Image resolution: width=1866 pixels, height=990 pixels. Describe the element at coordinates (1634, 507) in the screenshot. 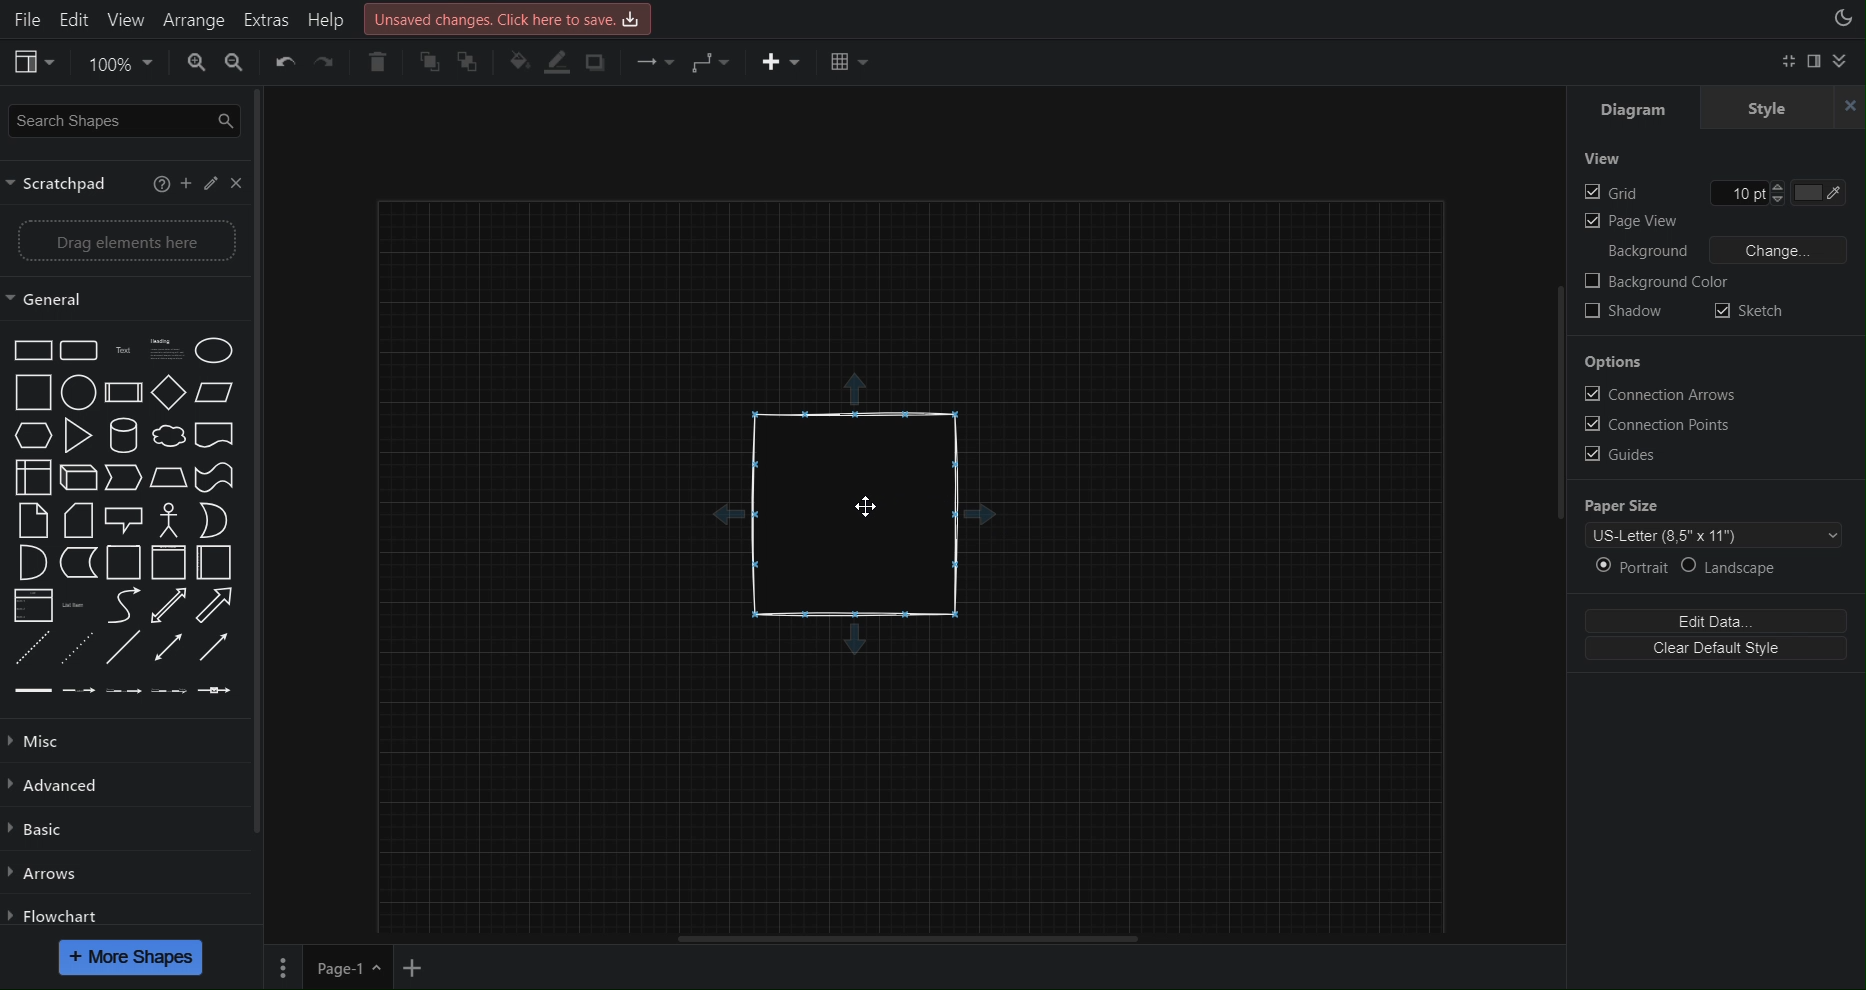

I see `Paper Size` at that location.